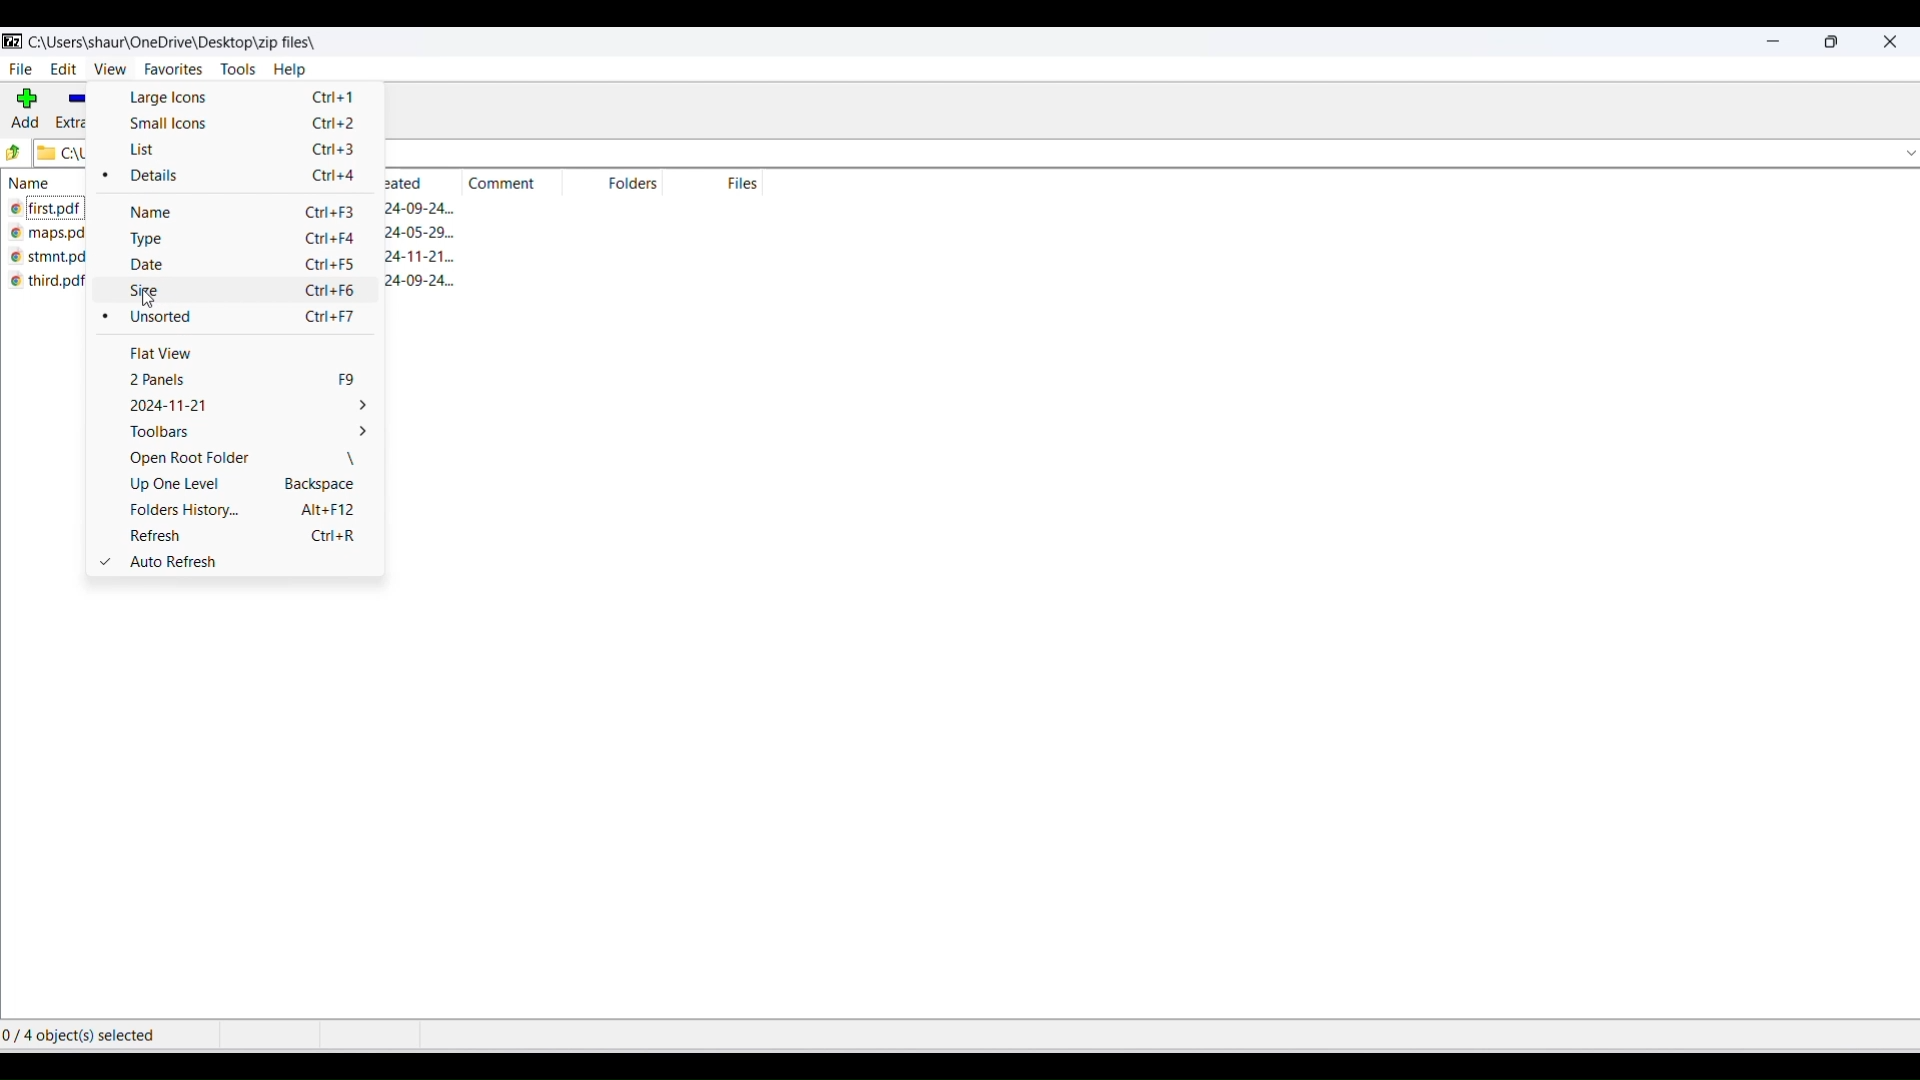 Image resolution: width=1920 pixels, height=1080 pixels. I want to click on 2024-09-24, so click(424, 284).